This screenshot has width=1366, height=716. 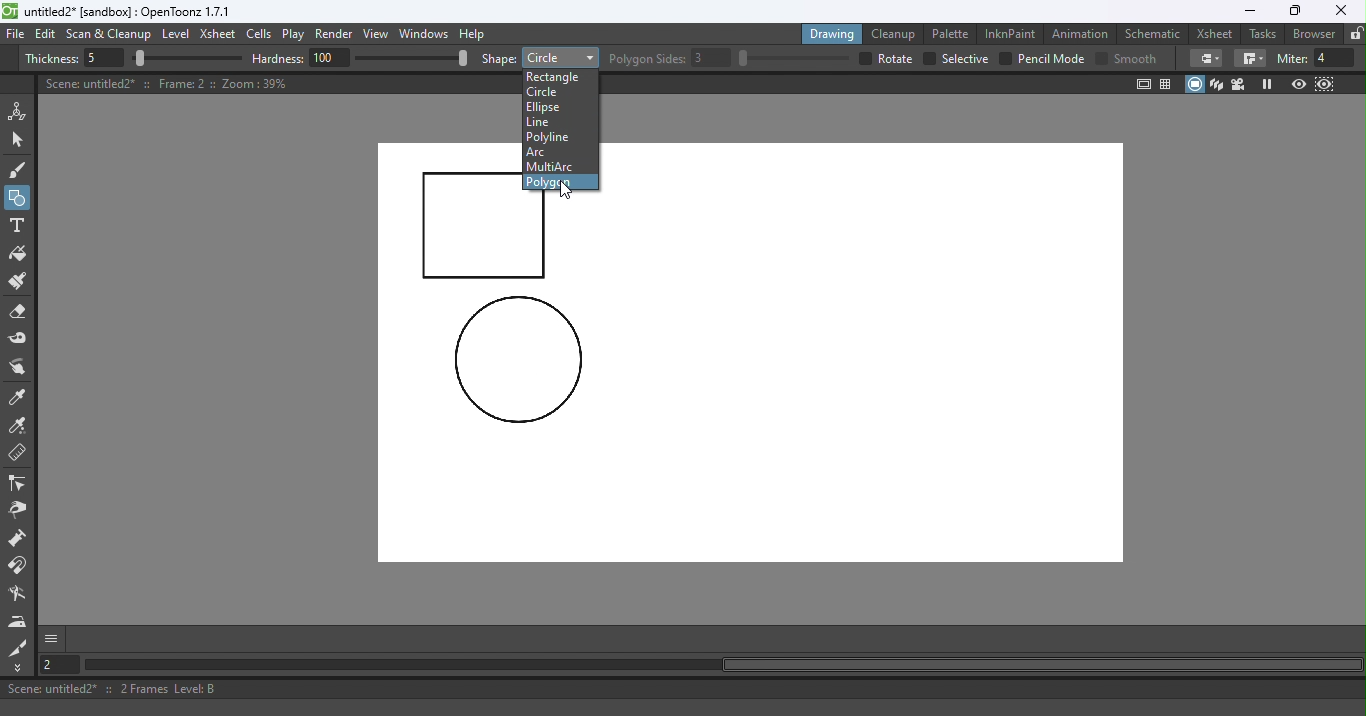 What do you see at coordinates (57, 664) in the screenshot?
I see `Set the current frame` at bounding box center [57, 664].